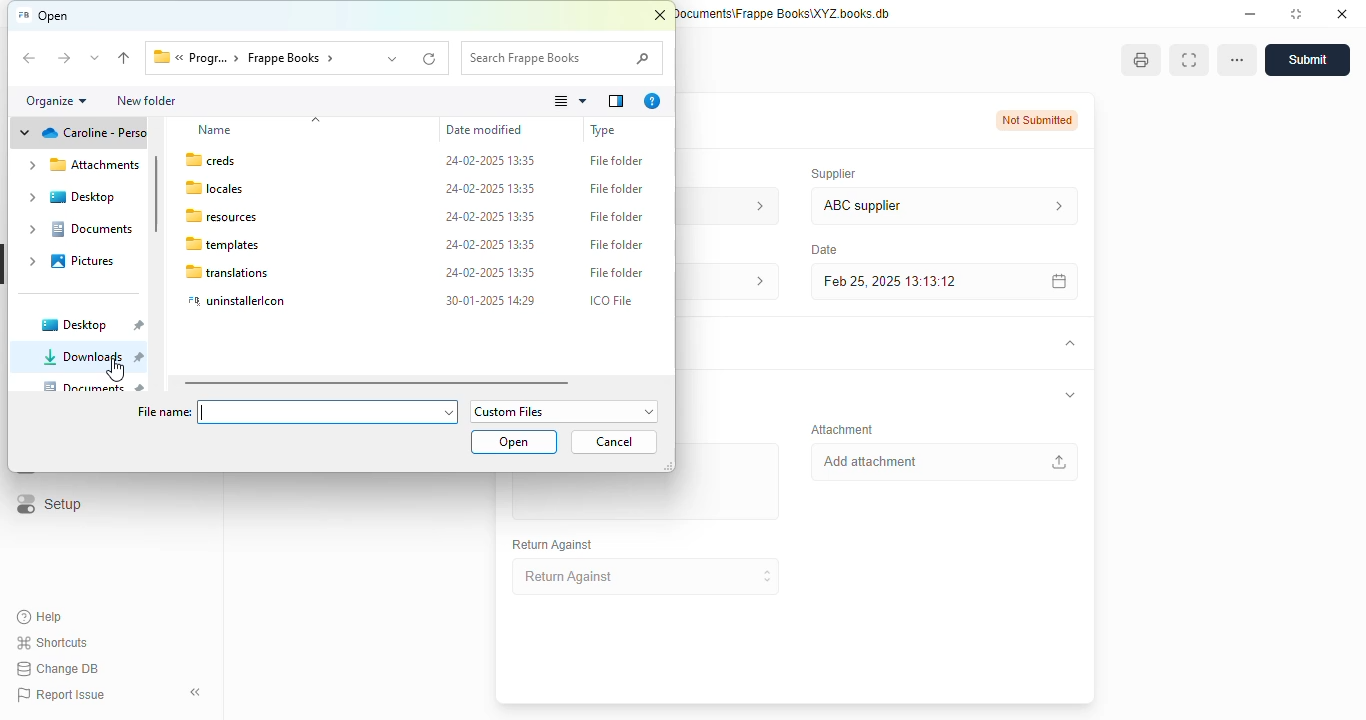 The width and height of the screenshot is (1366, 720). Describe the element at coordinates (221, 217) in the screenshot. I see `resources` at that location.